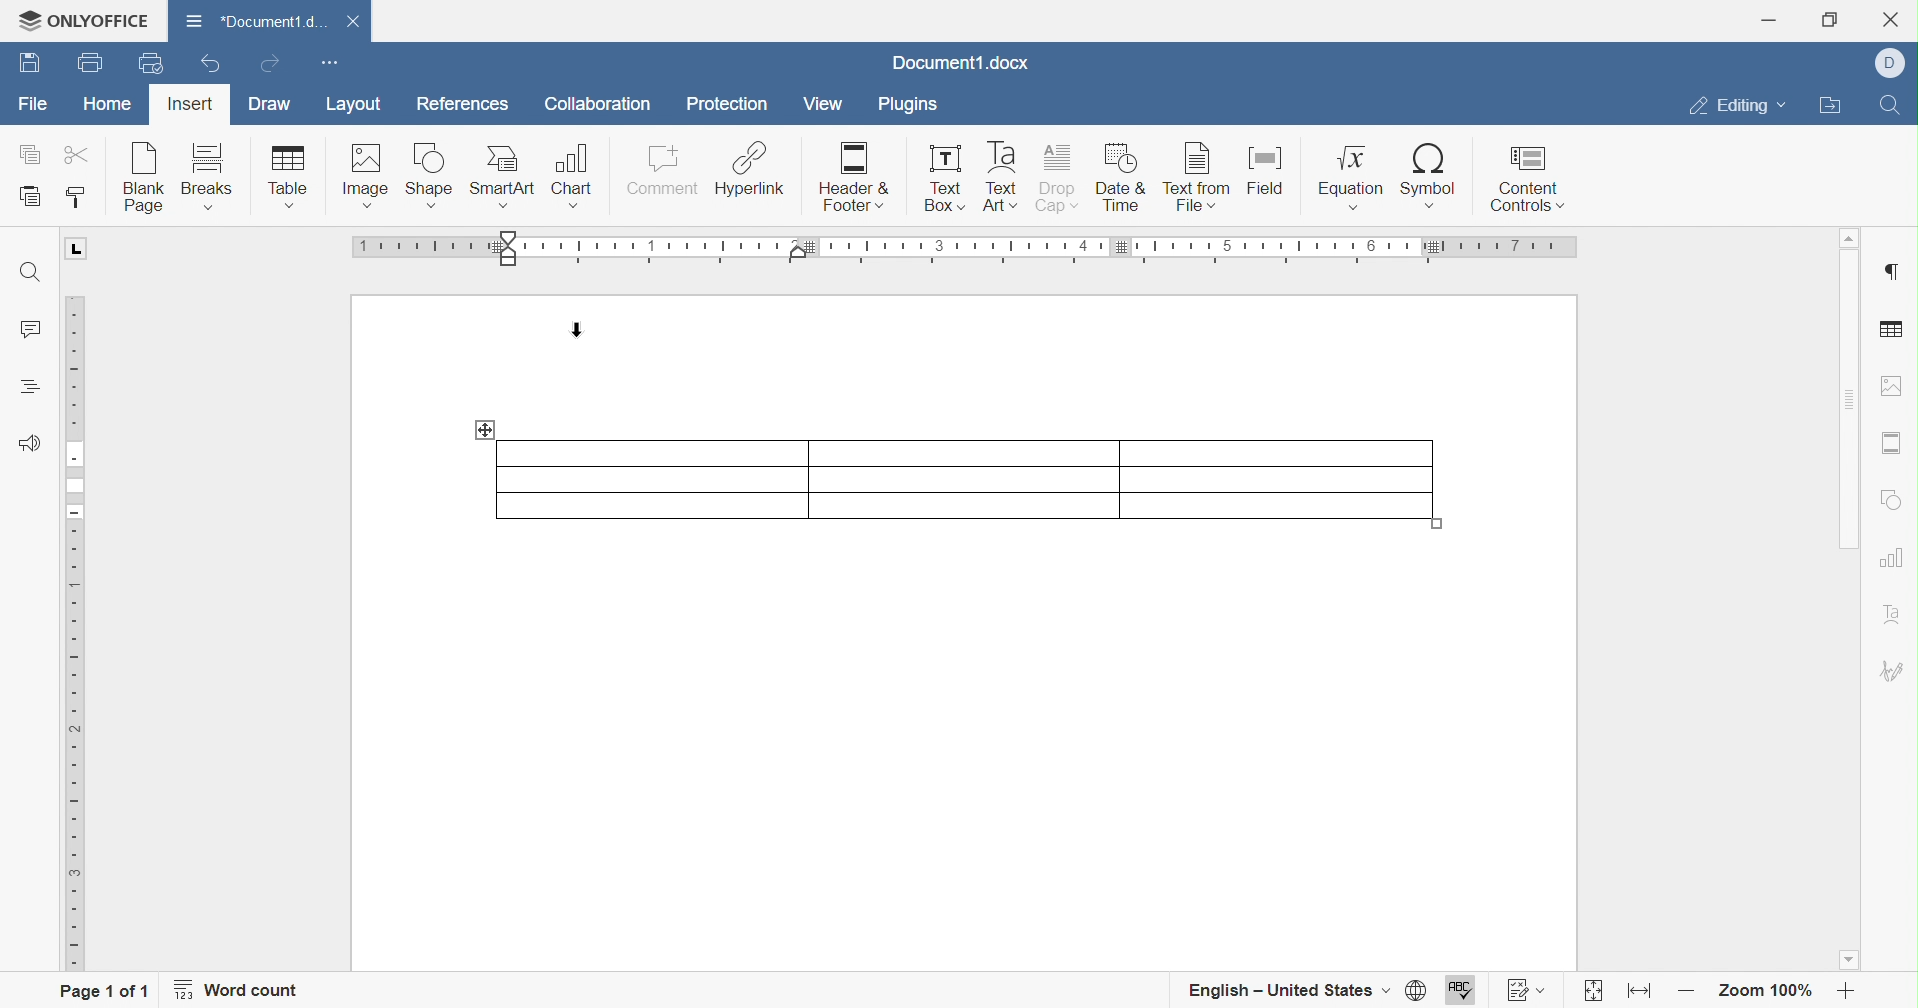 The image size is (1918, 1008). What do you see at coordinates (1895, 329) in the screenshot?
I see `Table settings` at bounding box center [1895, 329].